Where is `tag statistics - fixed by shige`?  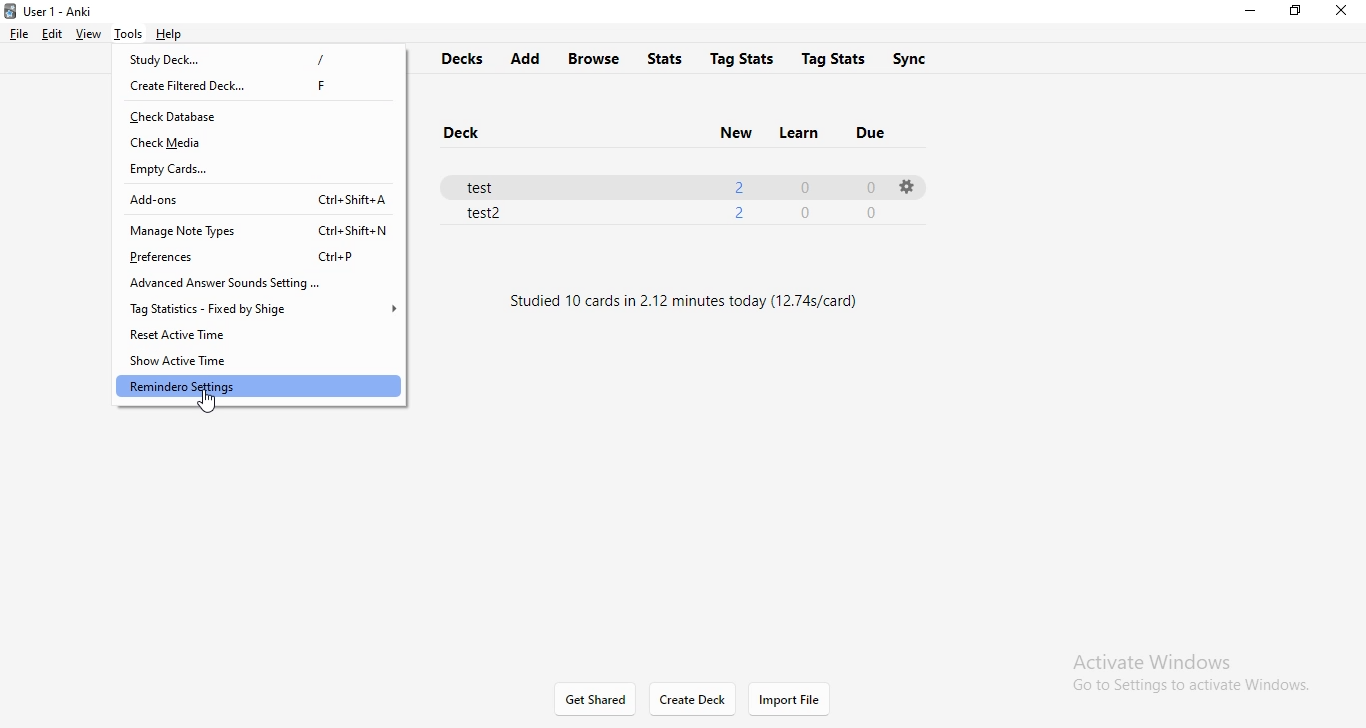 tag statistics - fixed by shige is located at coordinates (269, 309).